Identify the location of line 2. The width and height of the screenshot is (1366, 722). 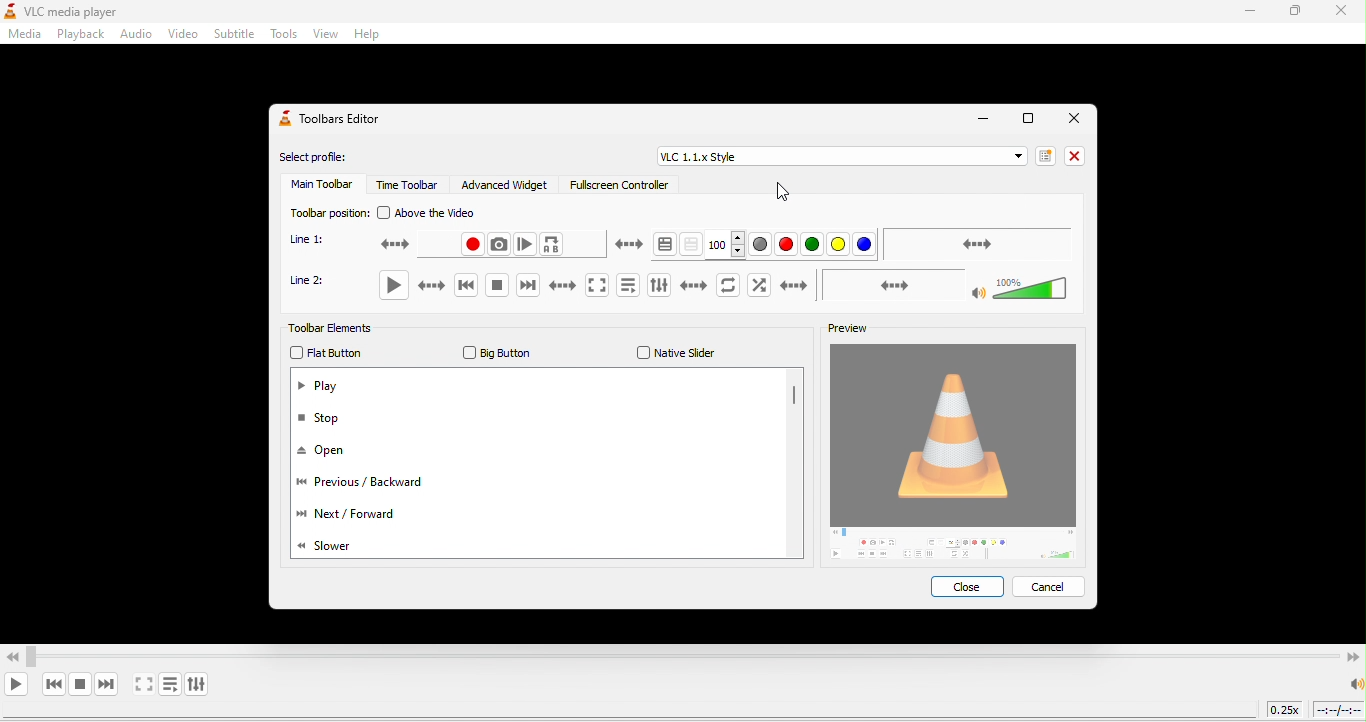
(316, 286).